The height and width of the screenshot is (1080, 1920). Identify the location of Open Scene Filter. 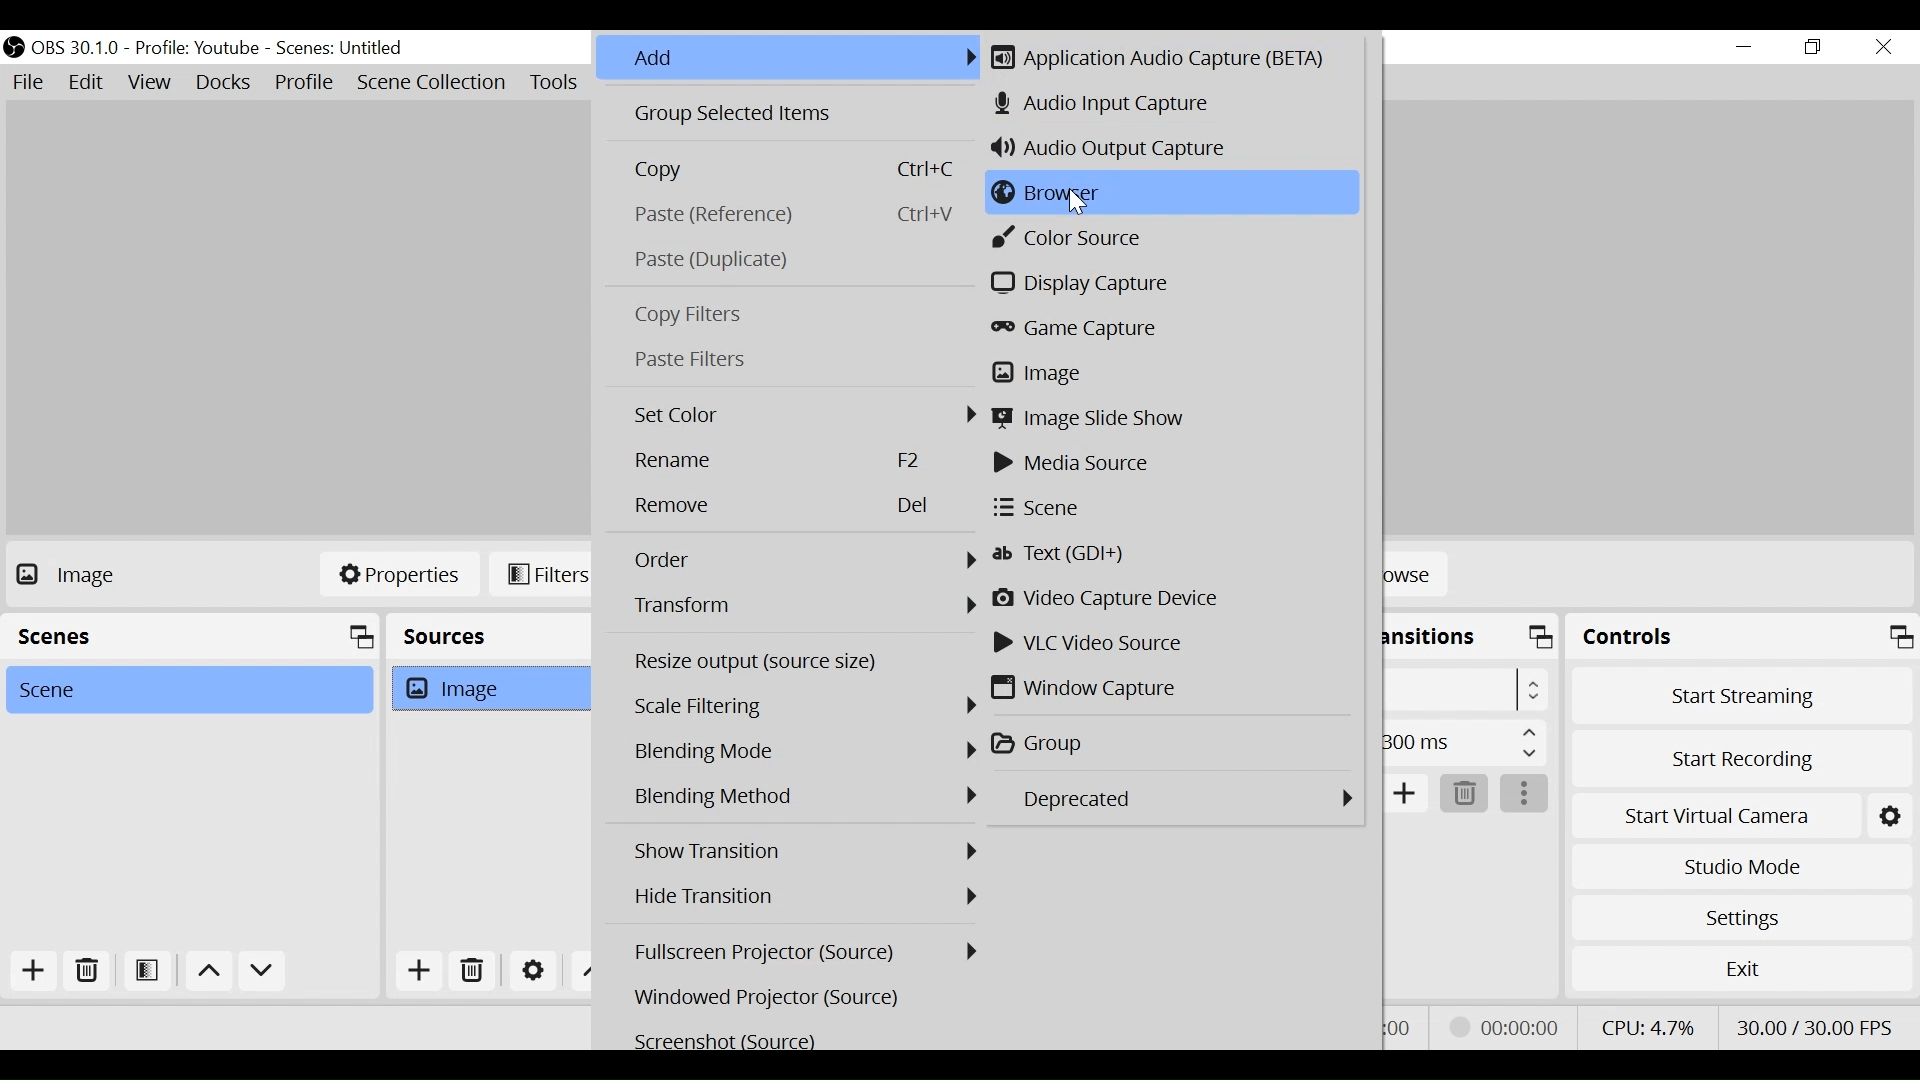
(149, 973).